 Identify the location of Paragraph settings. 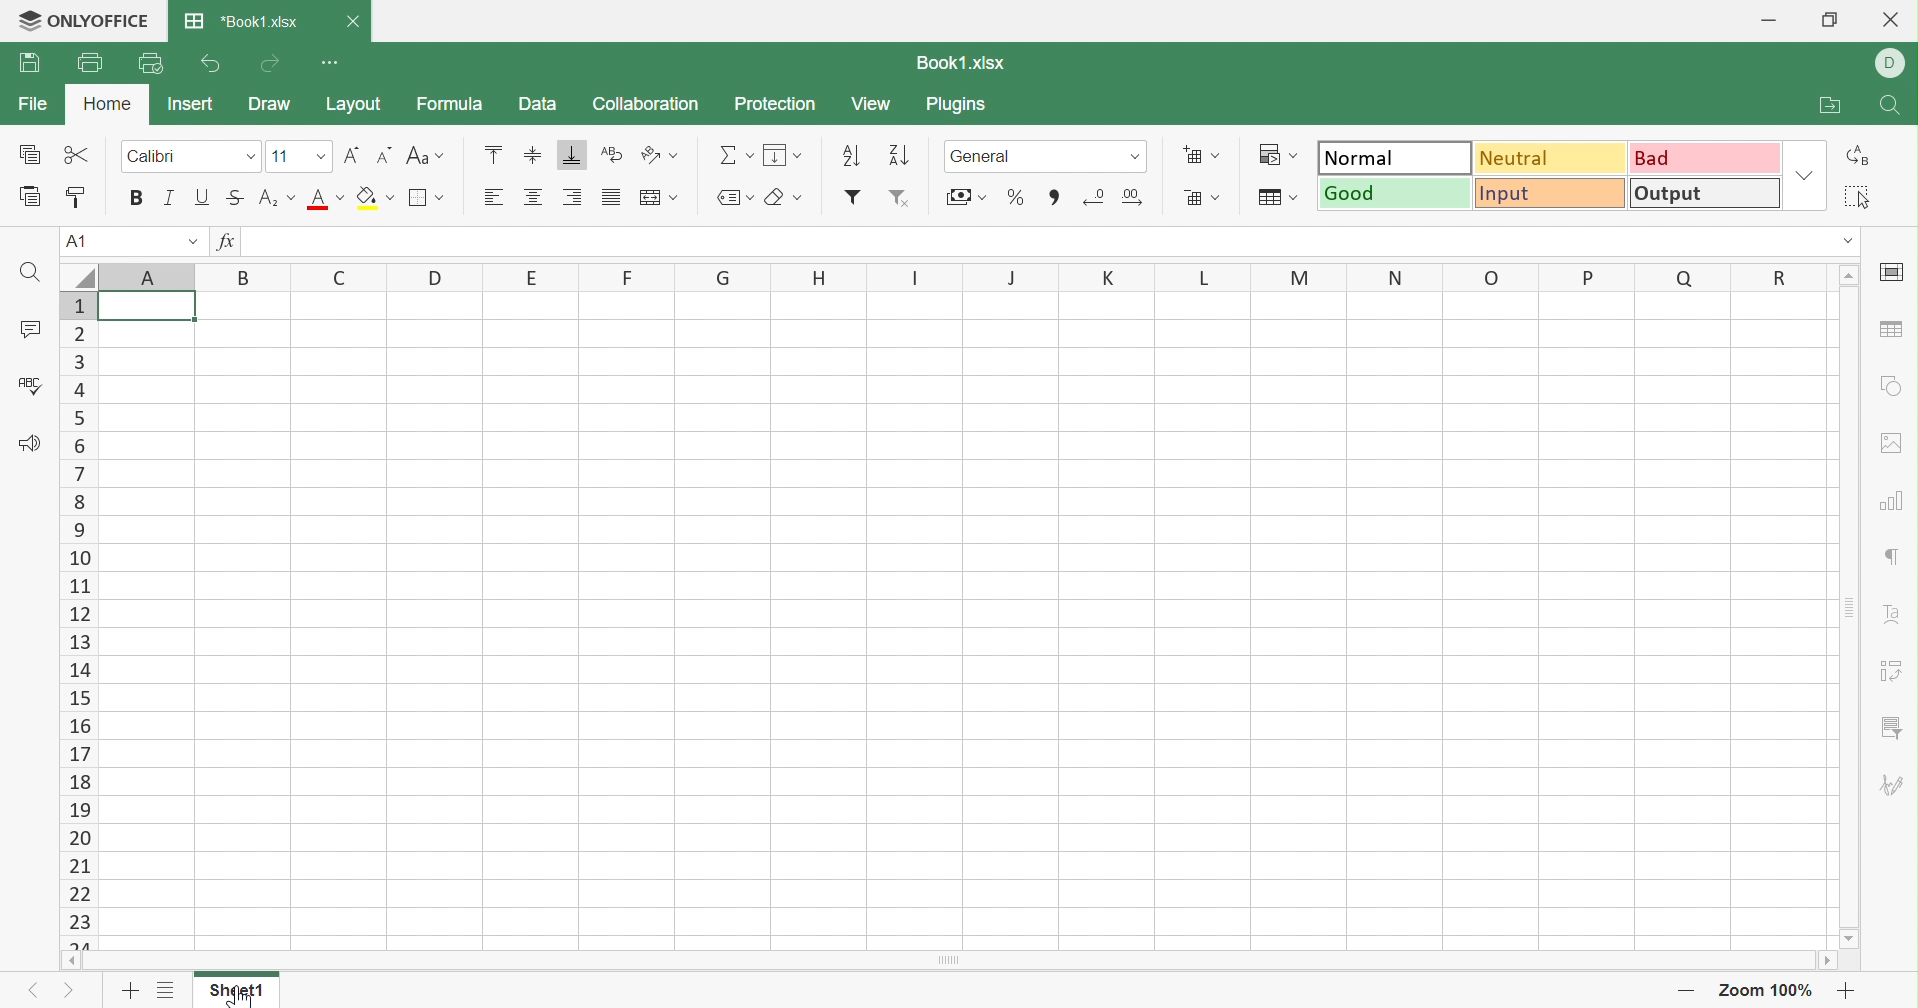
(1891, 554).